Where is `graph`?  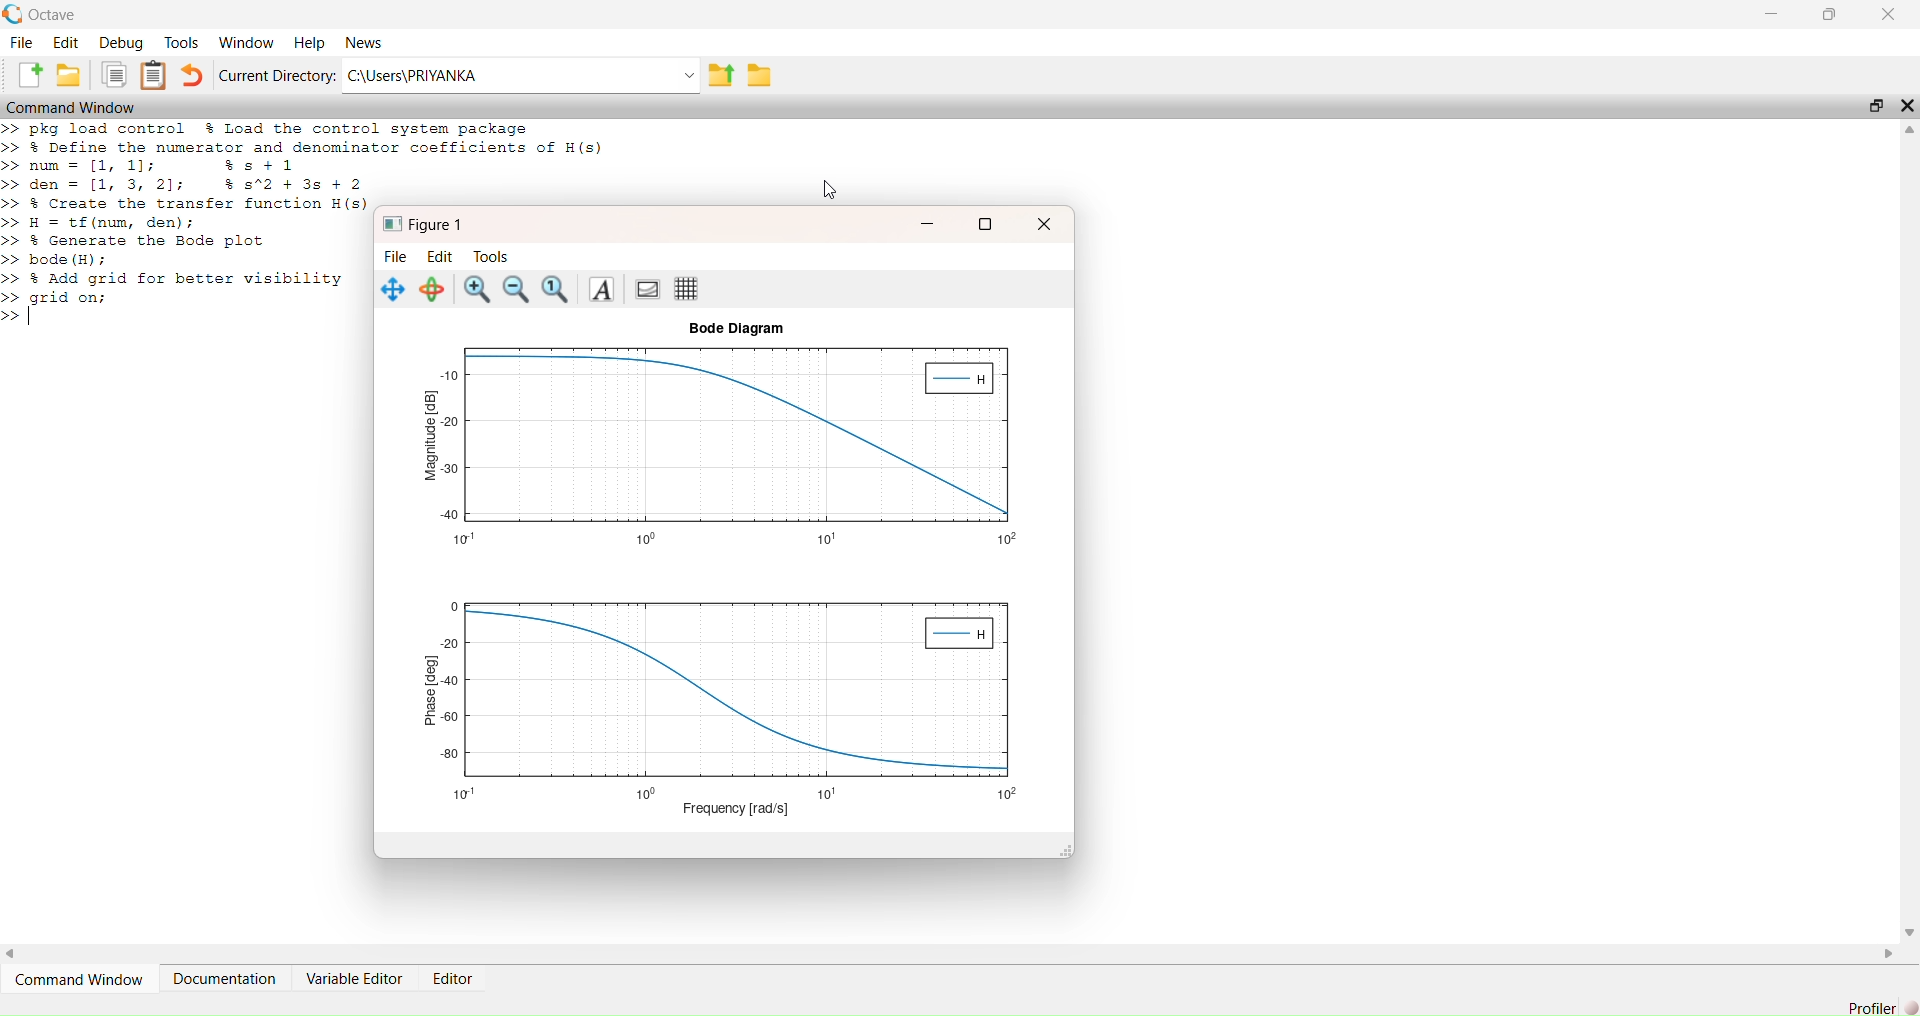 graph is located at coordinates (735, 446).